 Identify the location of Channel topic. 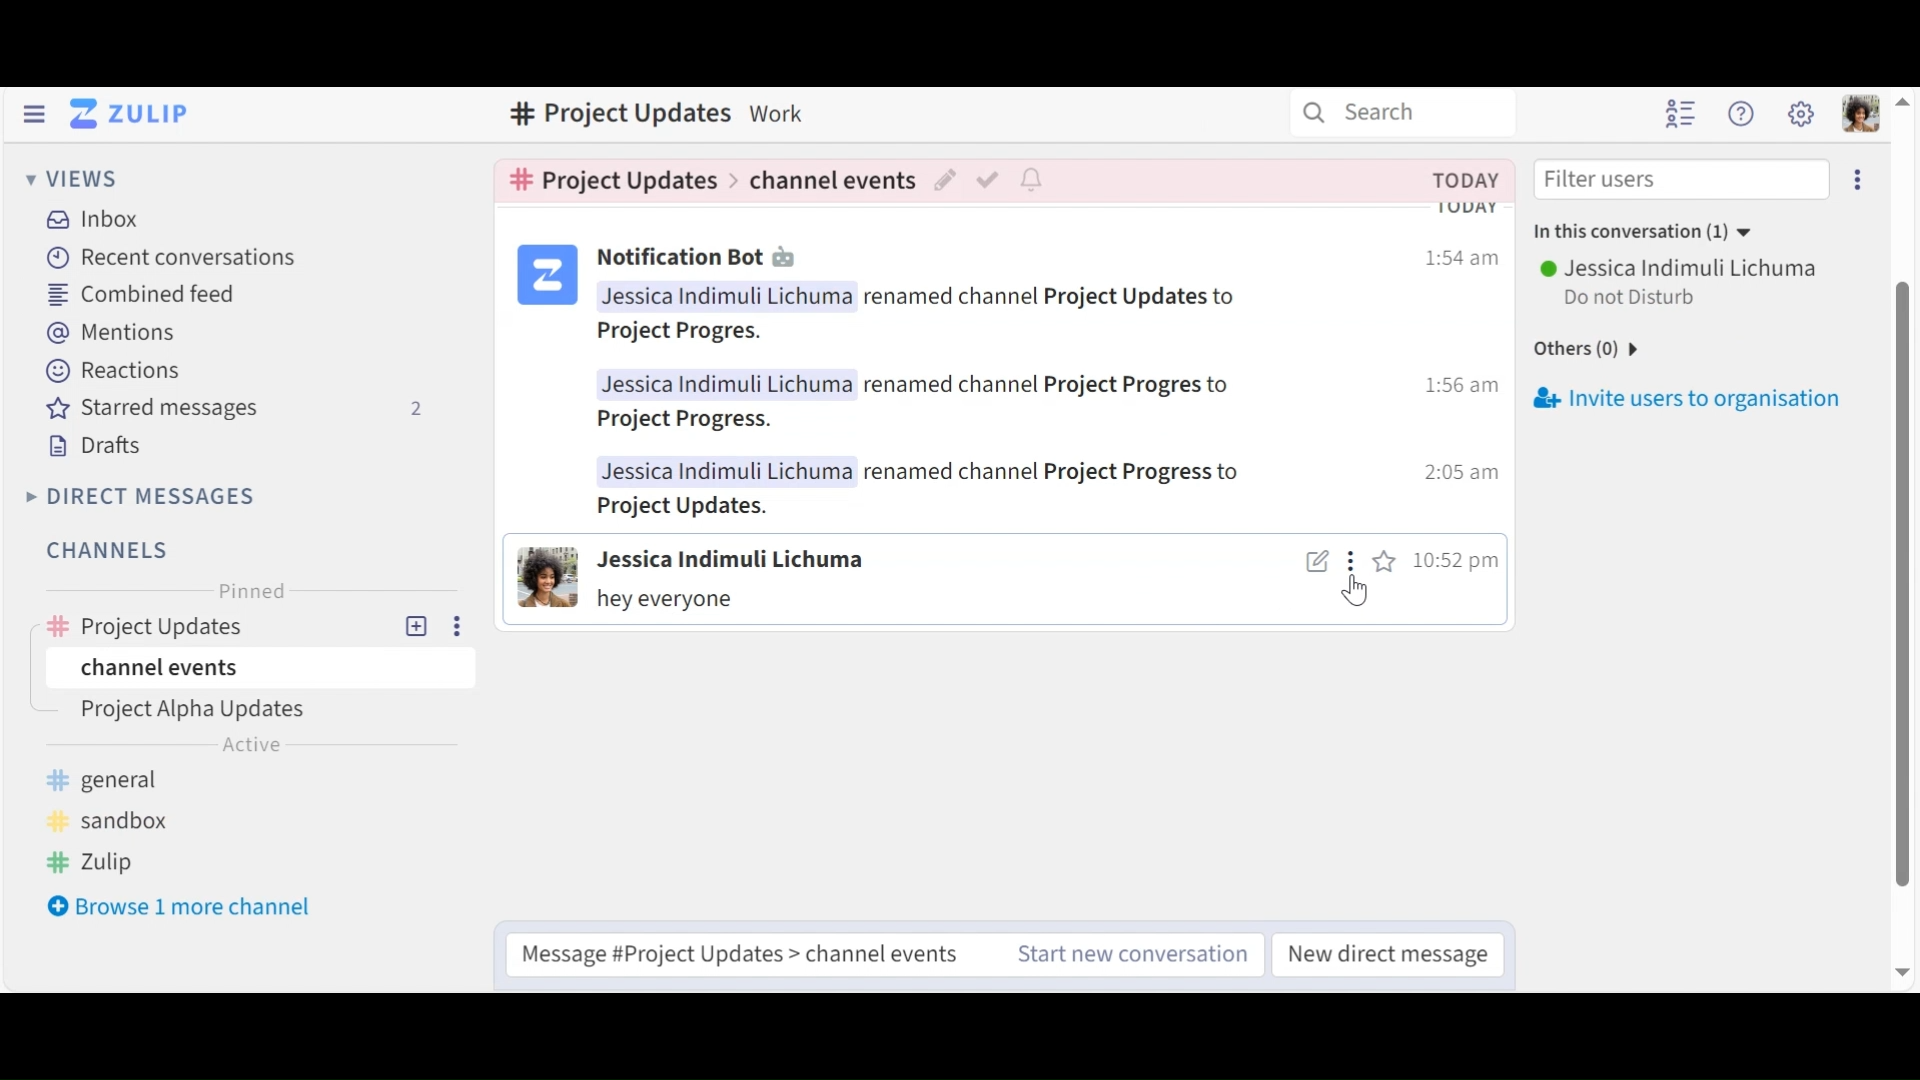
(614, 180).